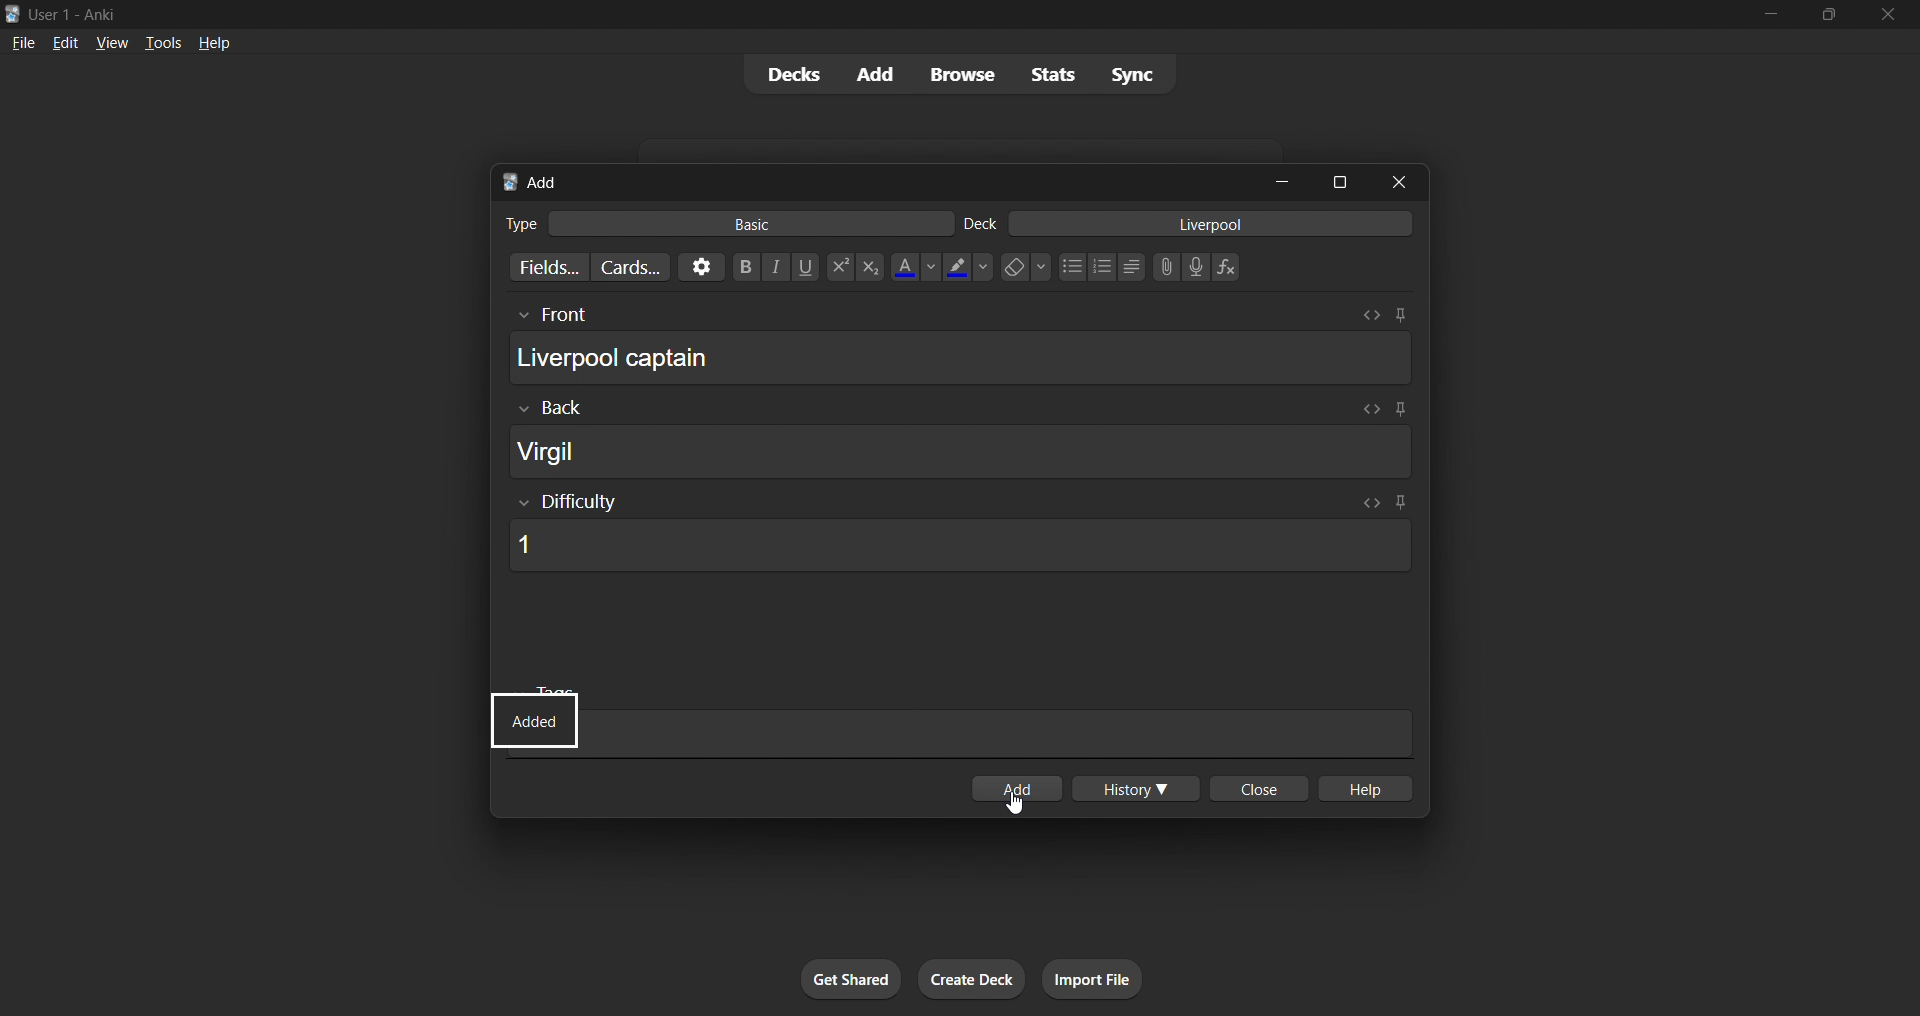  Describe the element at coordinates (1339, 182) in the screenshot. I see `maximize` at that location.